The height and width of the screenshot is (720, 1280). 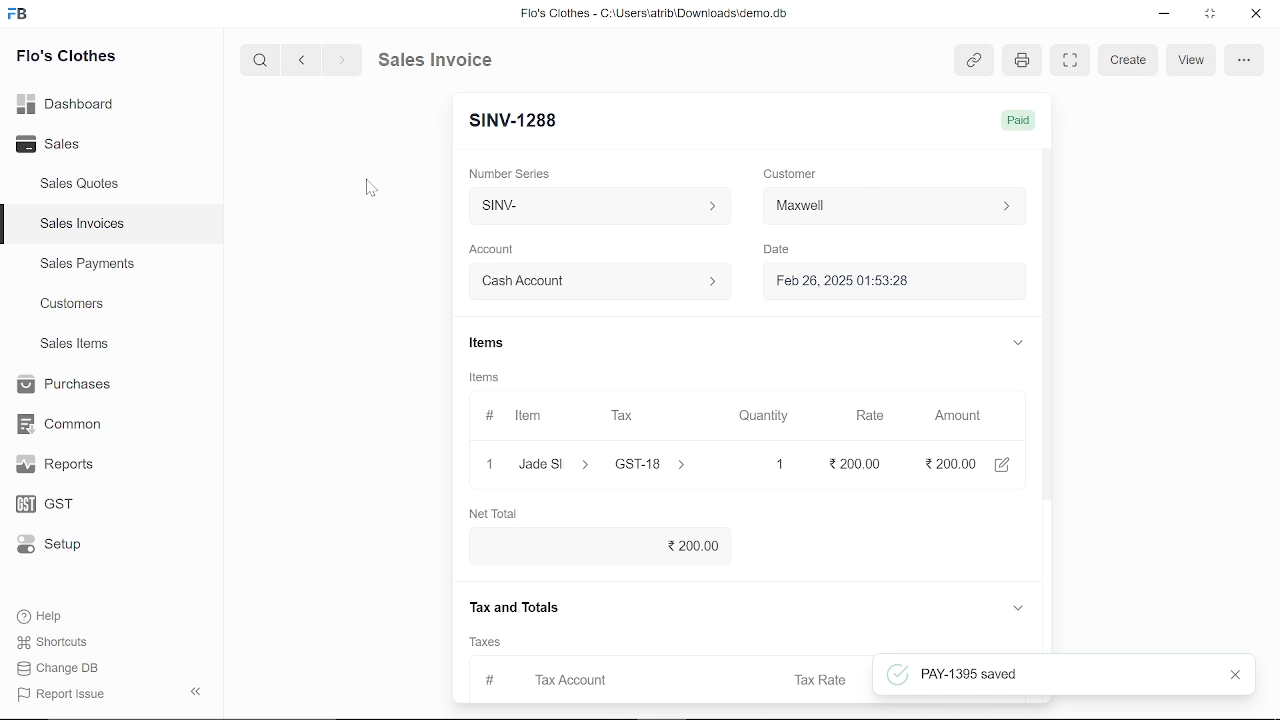 What do you see at coordinates (62, 424) in the screenshot?
I see `Common` at bounding box center [62, 424].